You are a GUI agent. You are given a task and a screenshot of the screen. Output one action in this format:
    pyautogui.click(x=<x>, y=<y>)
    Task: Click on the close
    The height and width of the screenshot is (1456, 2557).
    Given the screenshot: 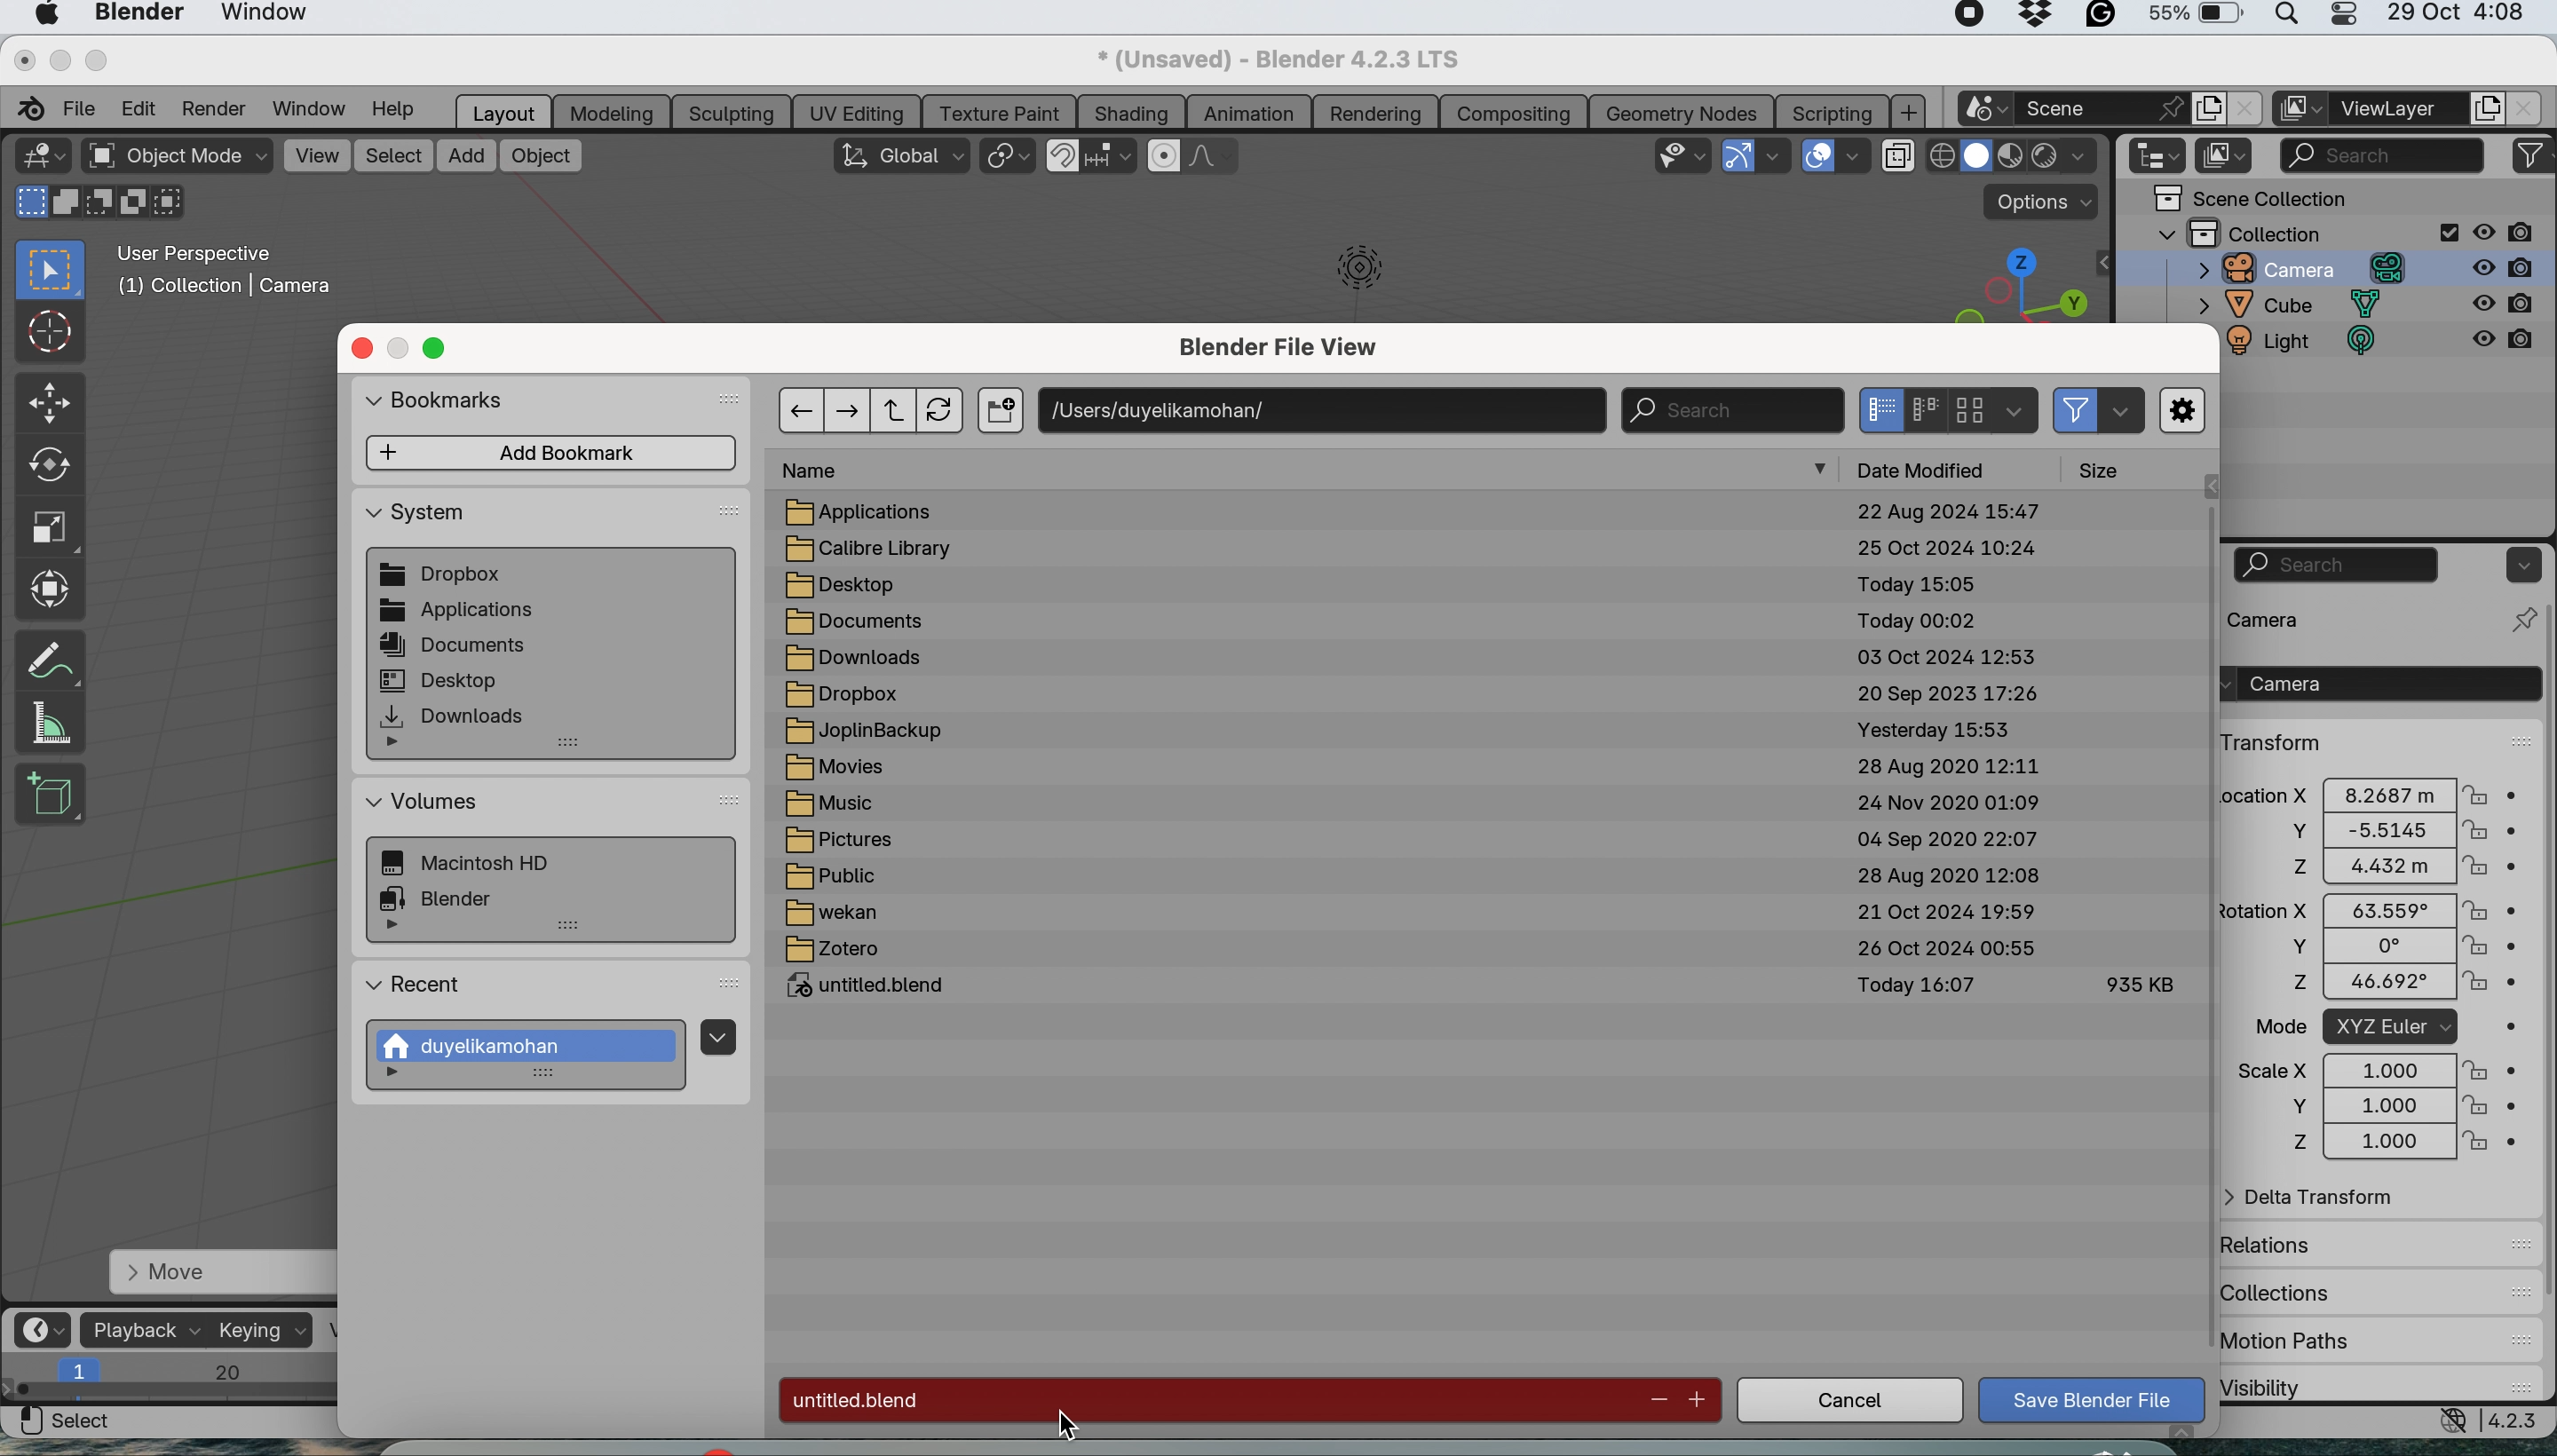 What is the action you would take?
    pyautogui.click(x=23, y=58)
    